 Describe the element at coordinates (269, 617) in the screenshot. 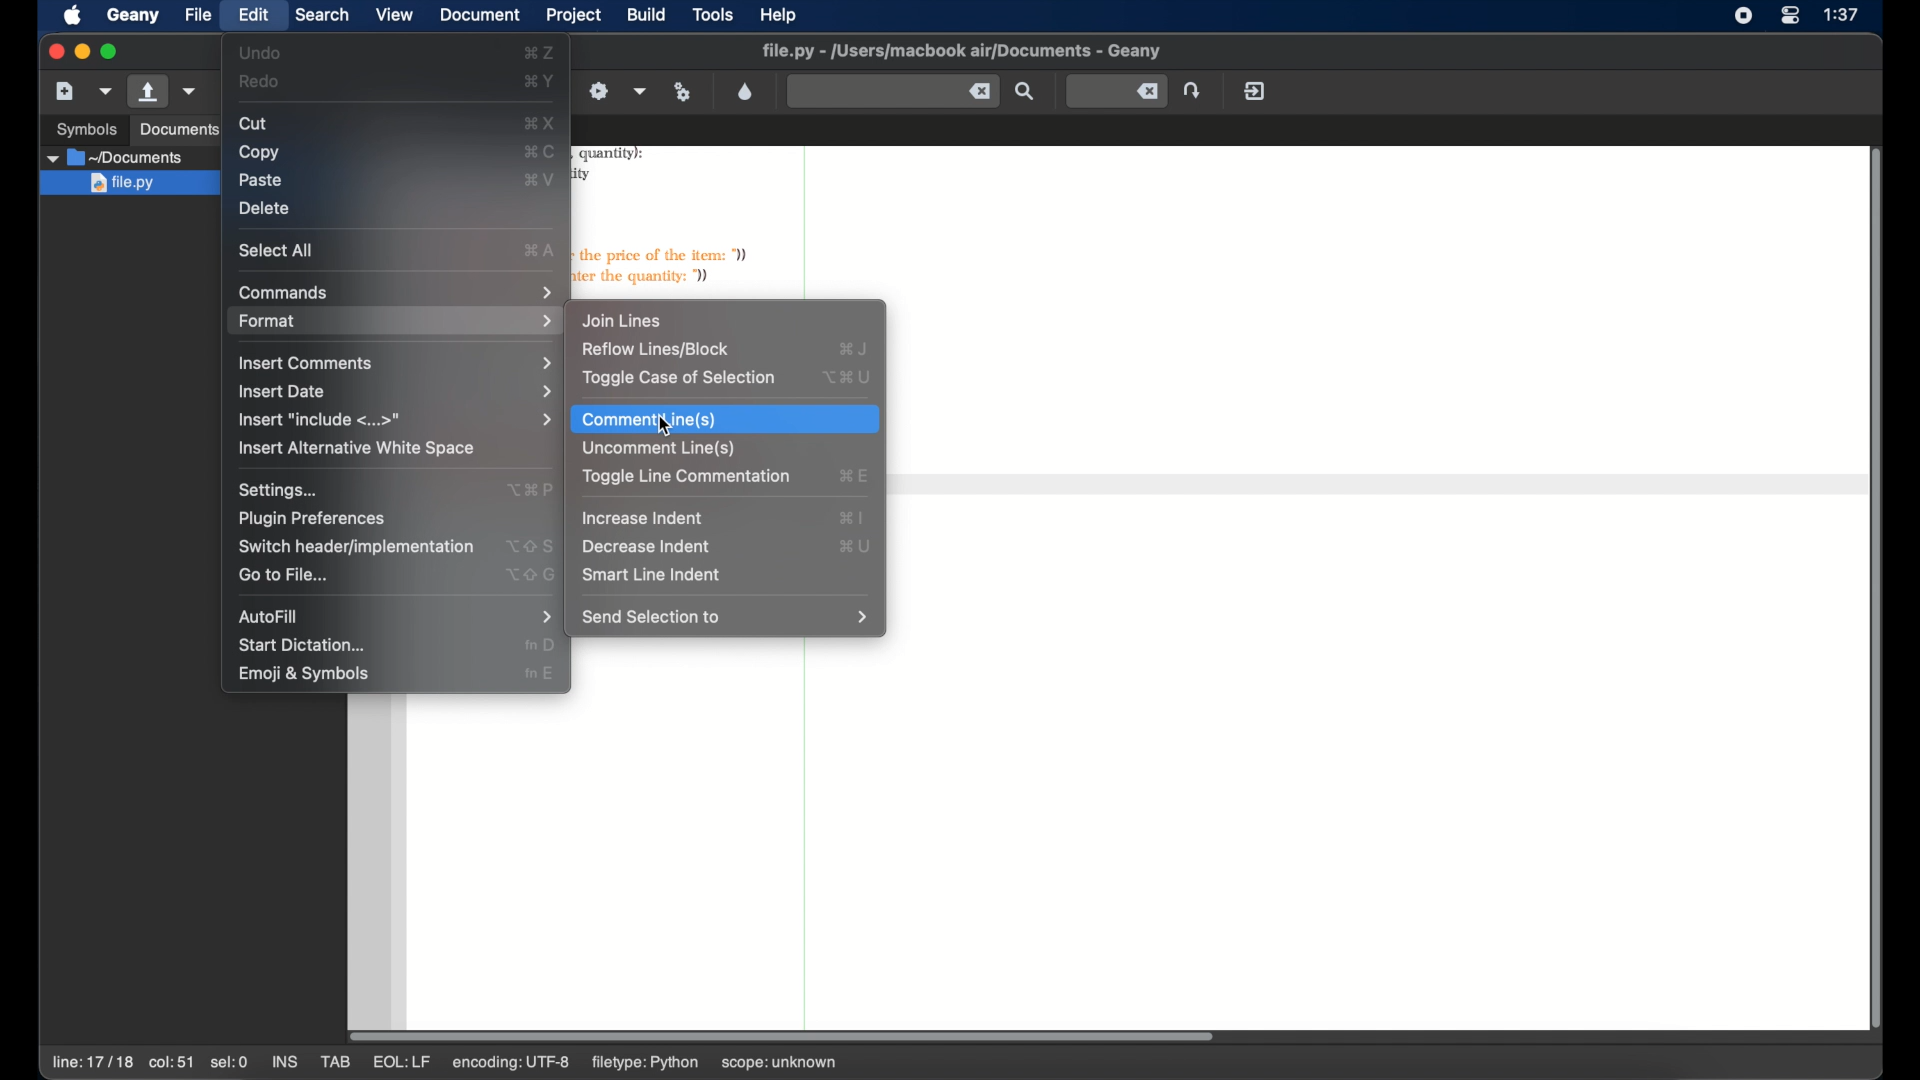

I see `autofill` at that location.